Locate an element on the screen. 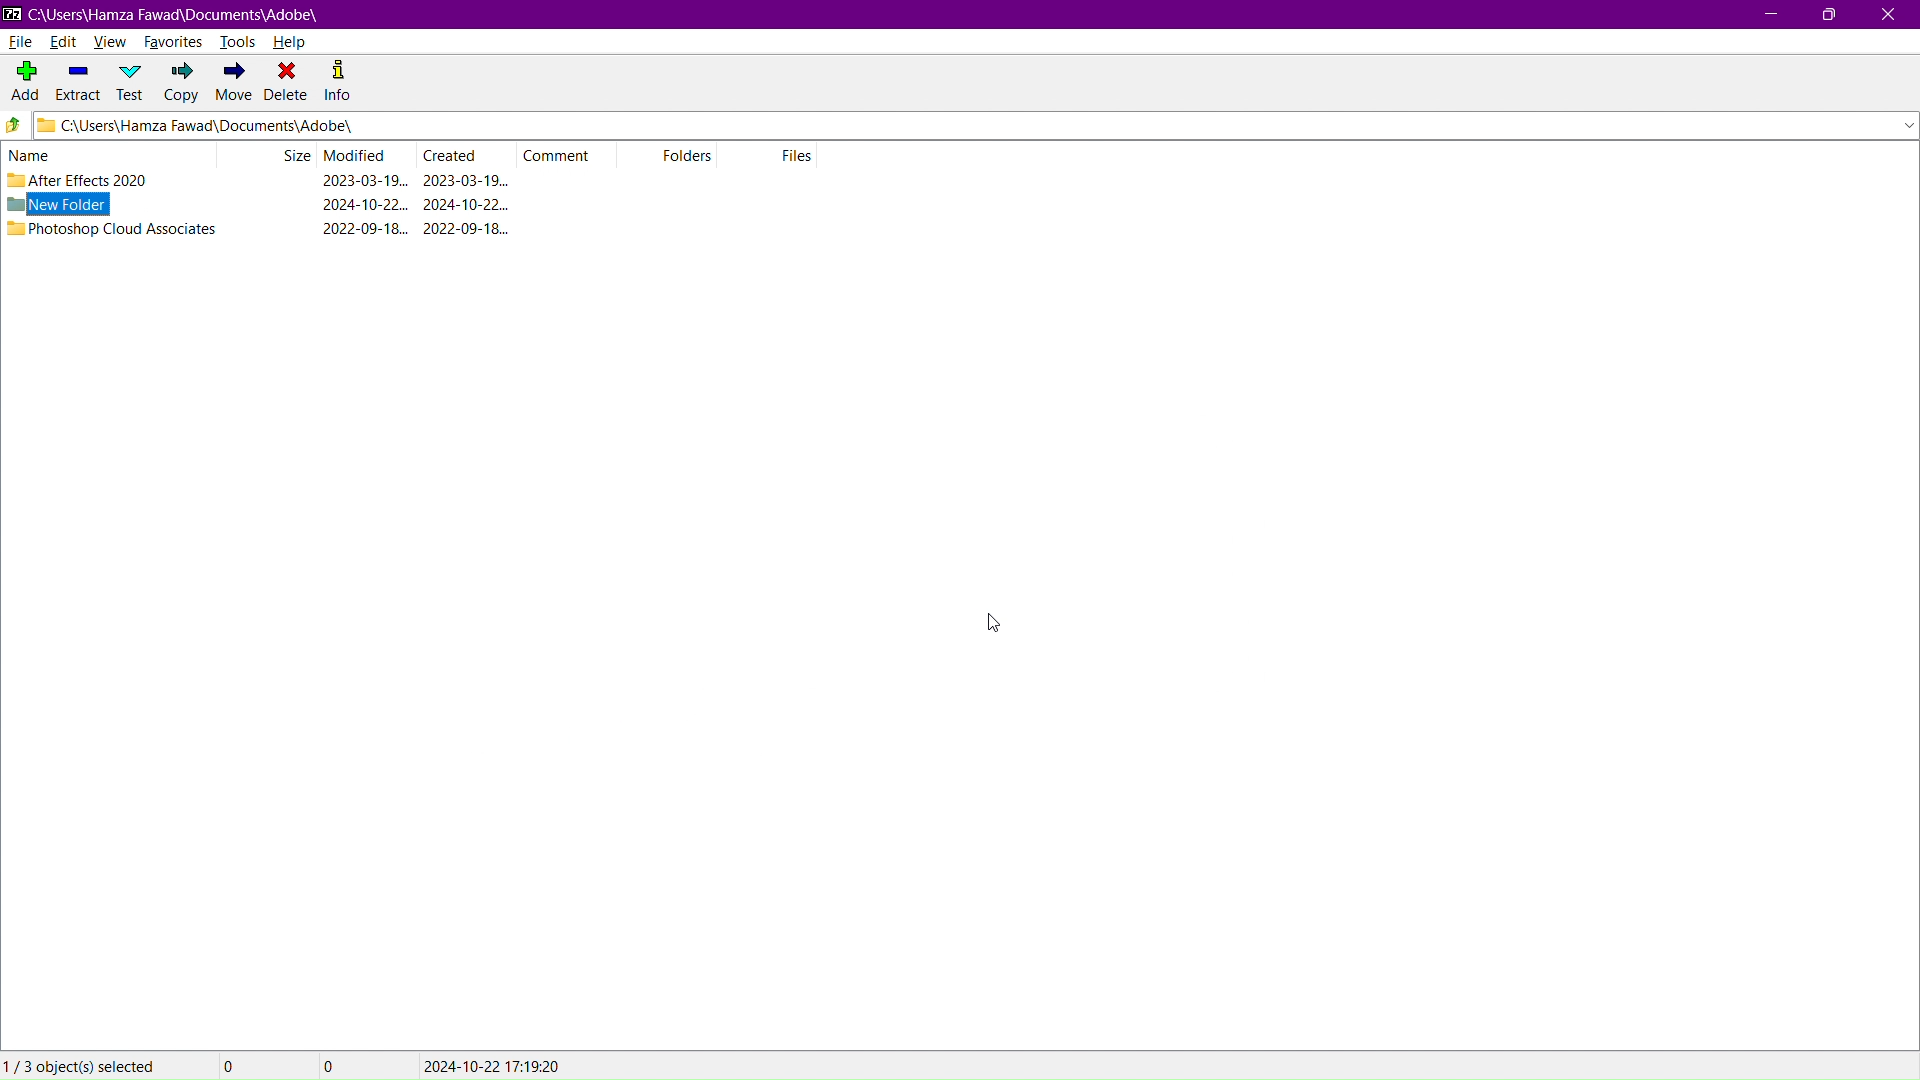  Move is located at coordinates (231, 83).